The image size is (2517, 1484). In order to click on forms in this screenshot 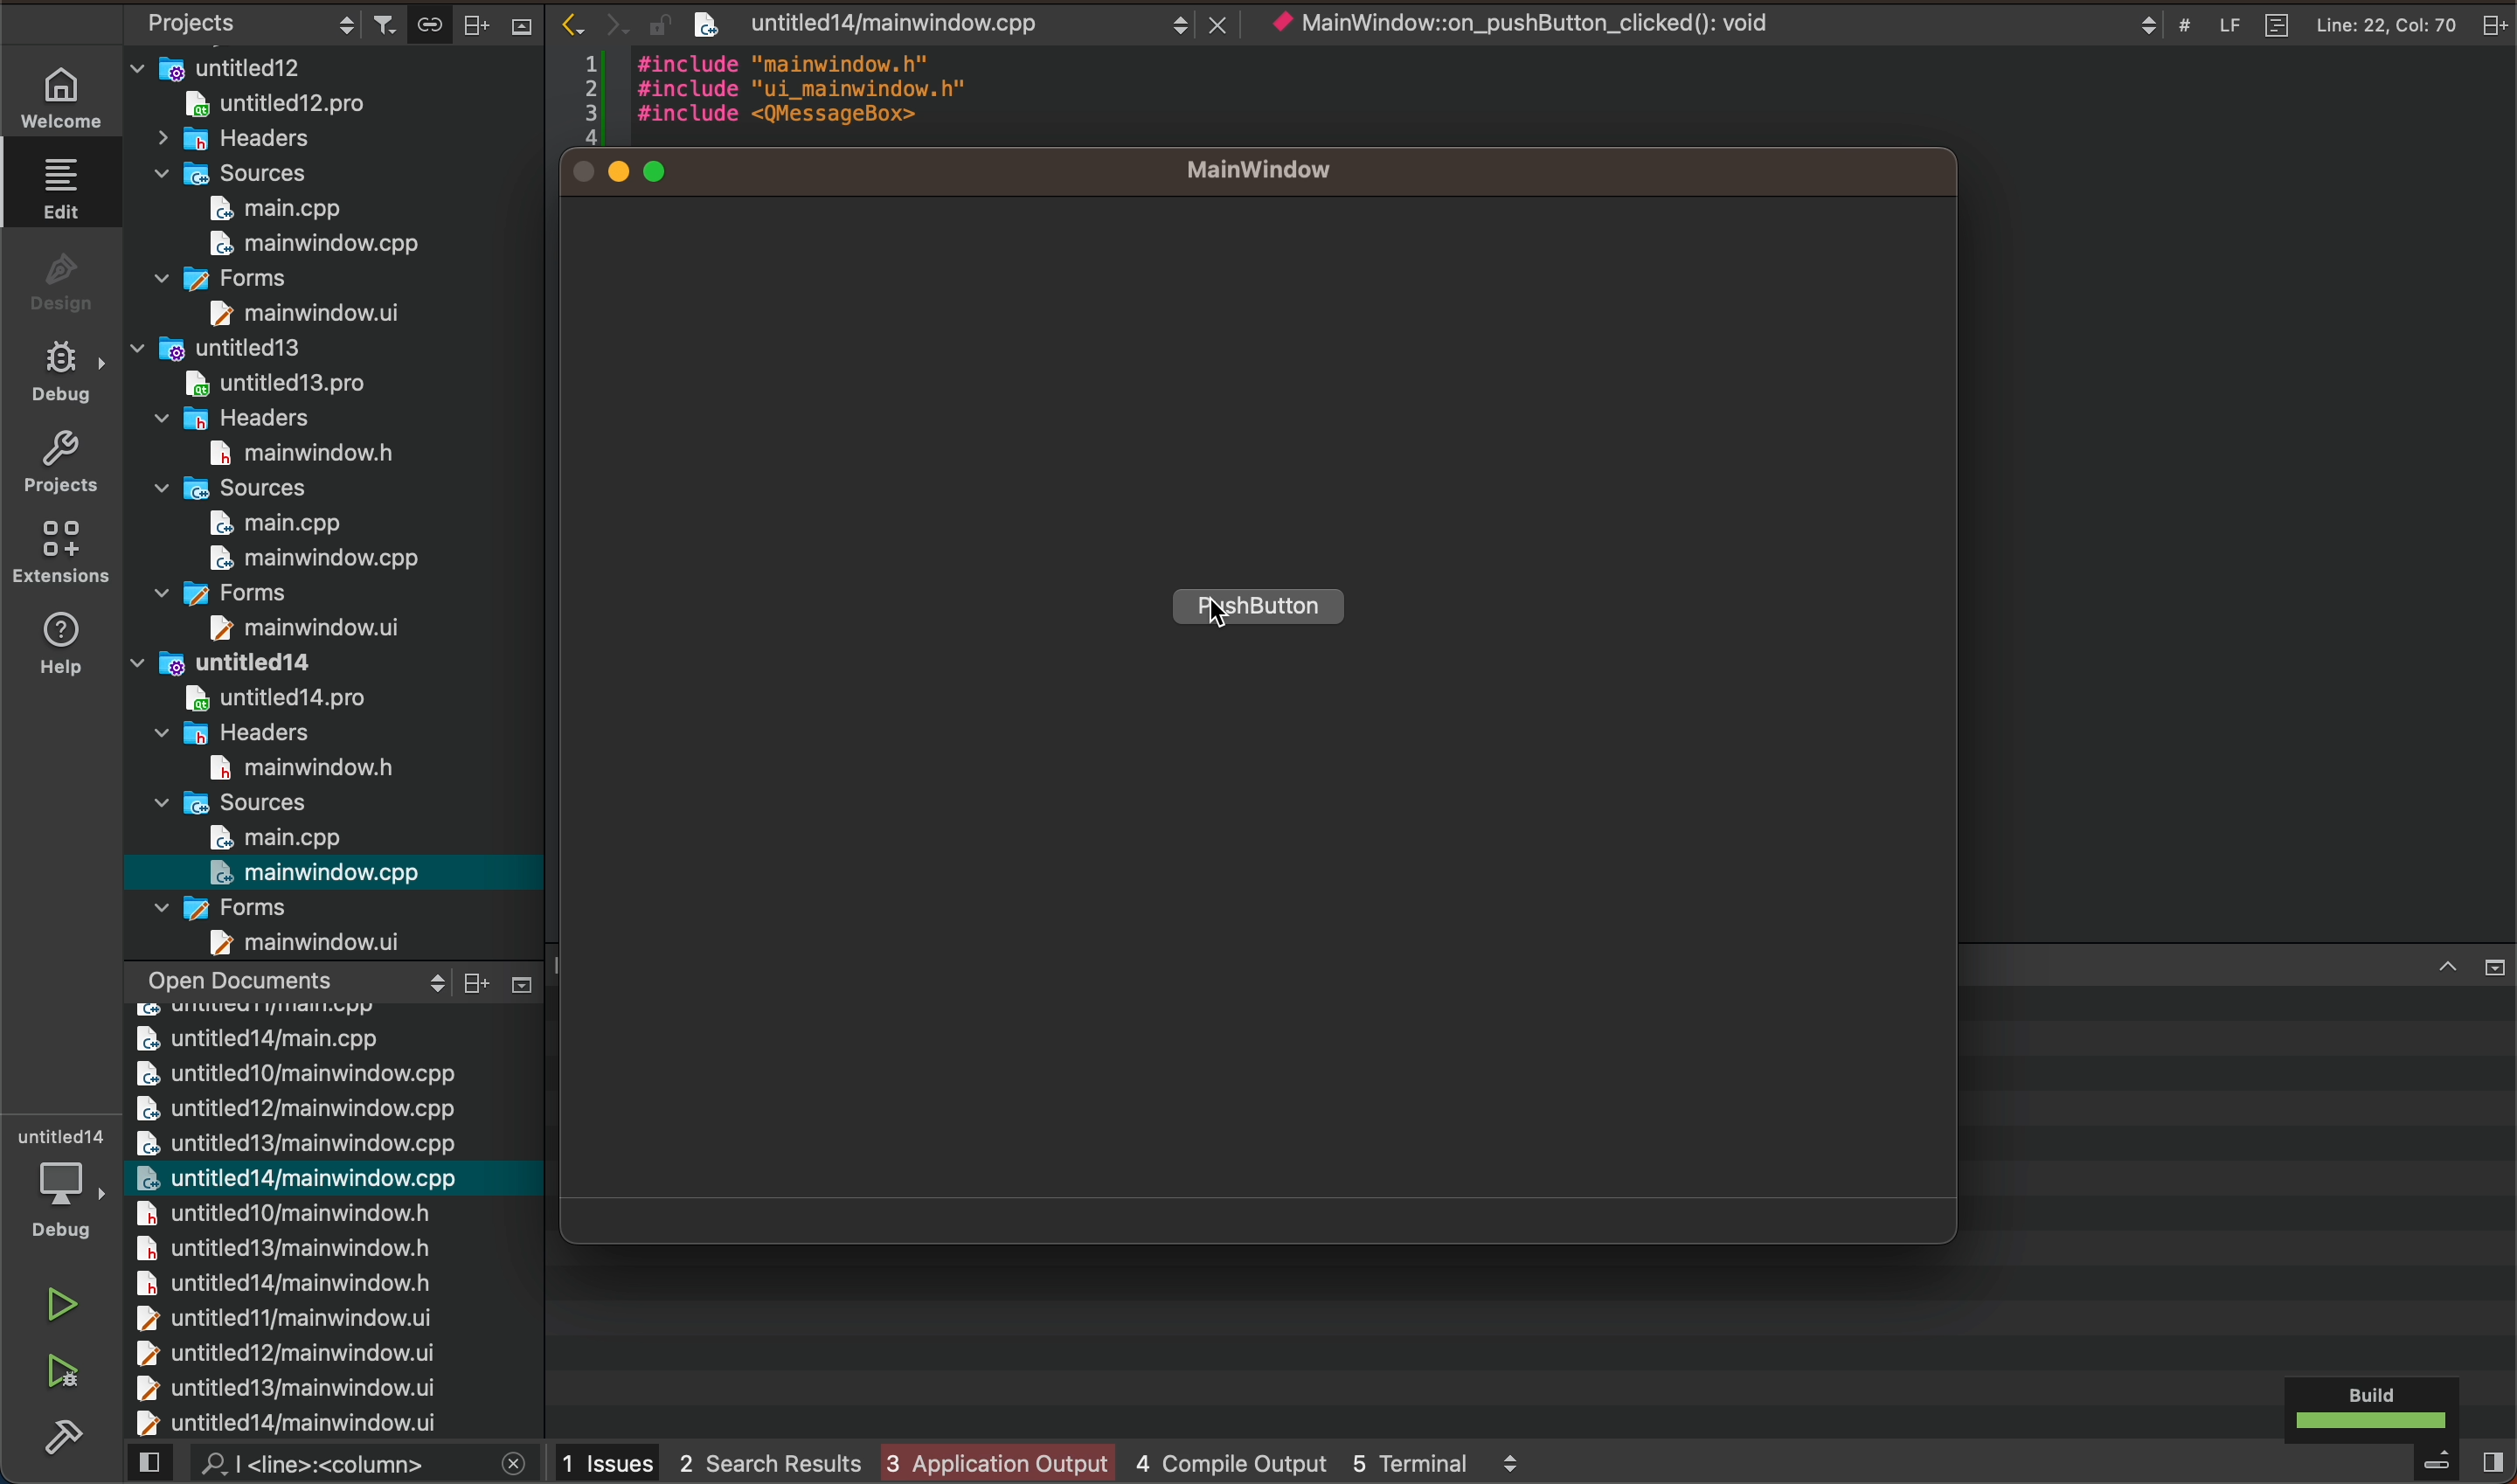, I will do `click(229, 281)`.